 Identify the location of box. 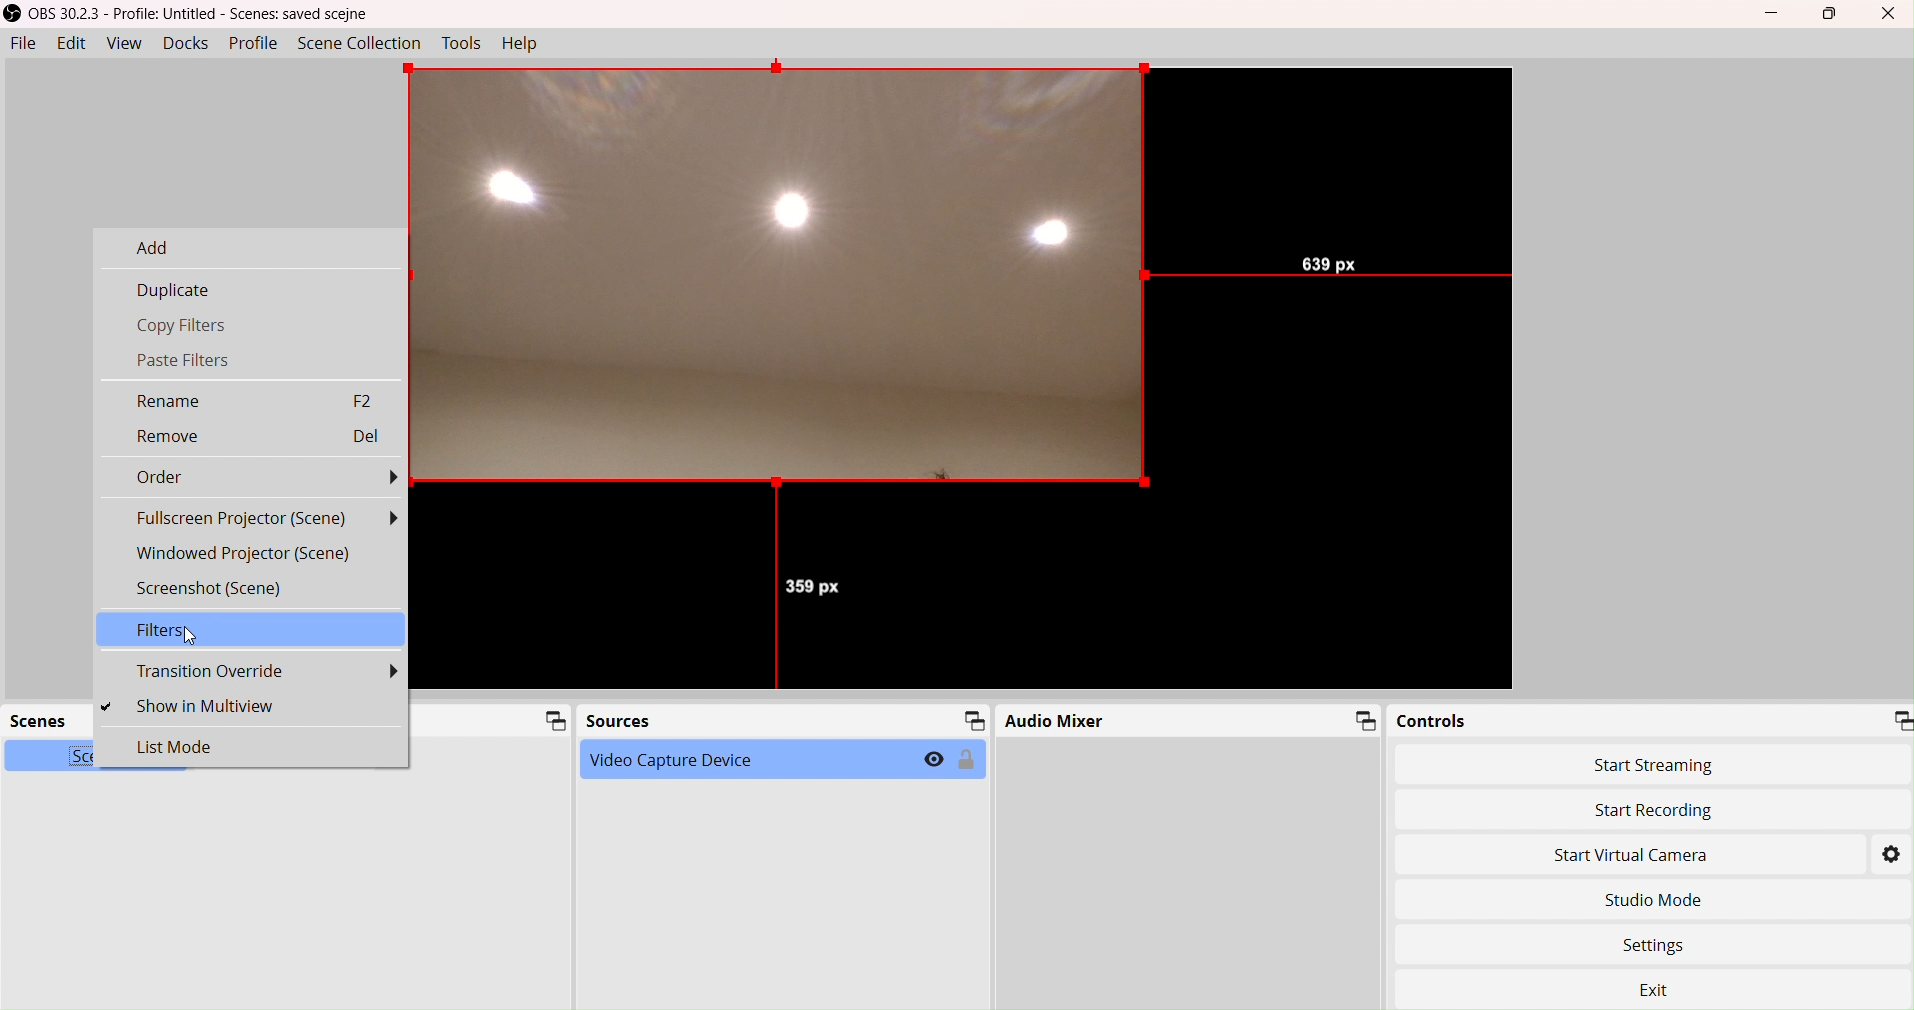
(1833, 15).